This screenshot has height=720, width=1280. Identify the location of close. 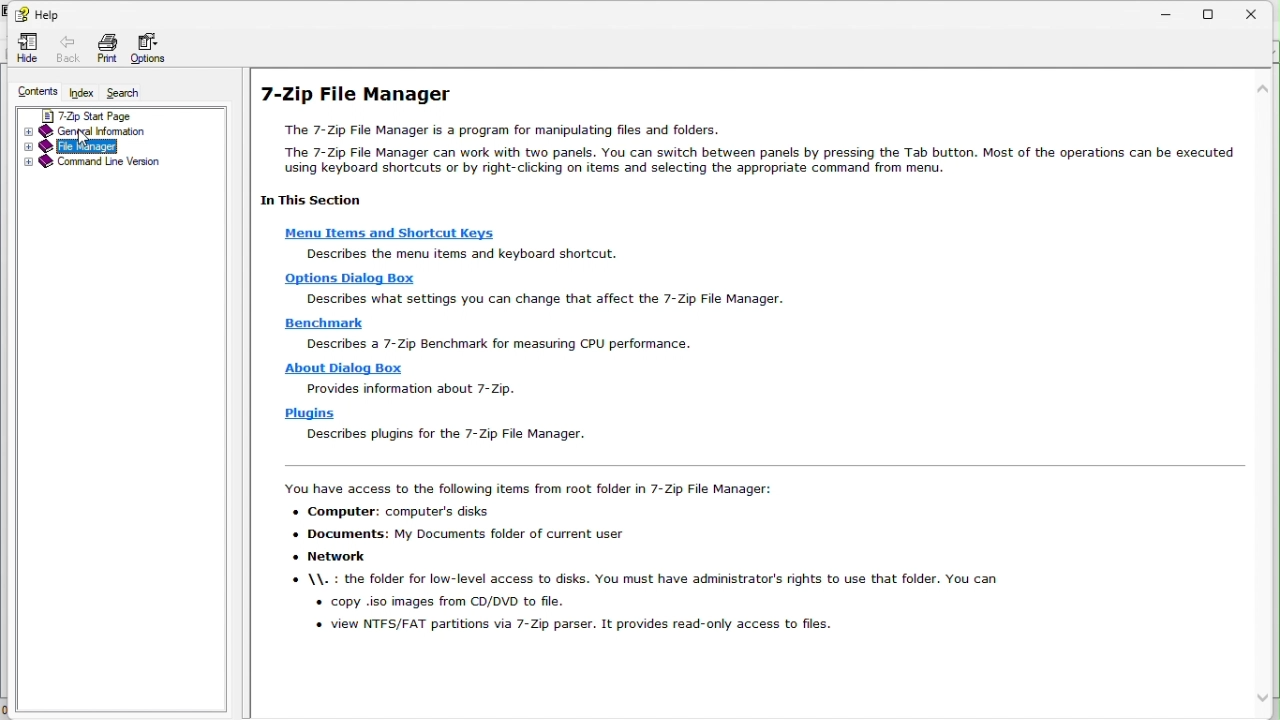
(1262, 11).